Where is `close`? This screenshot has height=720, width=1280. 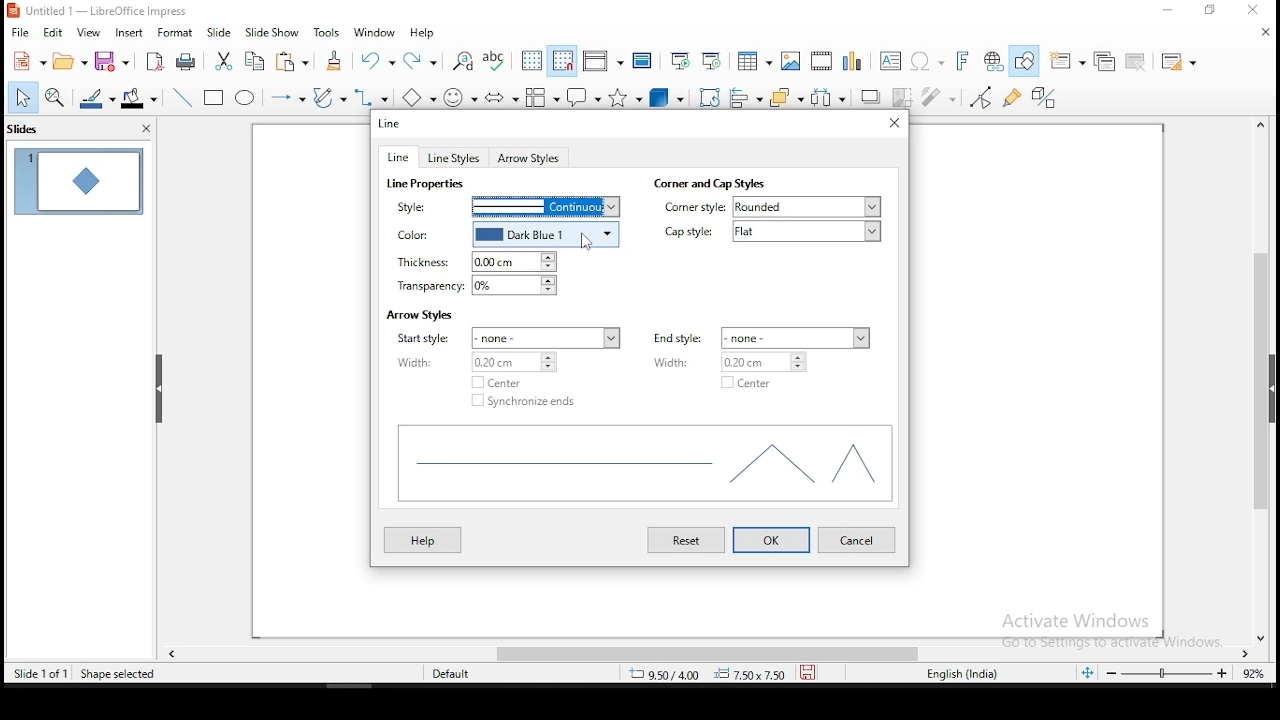 close is located at coordinates (1262, 32).